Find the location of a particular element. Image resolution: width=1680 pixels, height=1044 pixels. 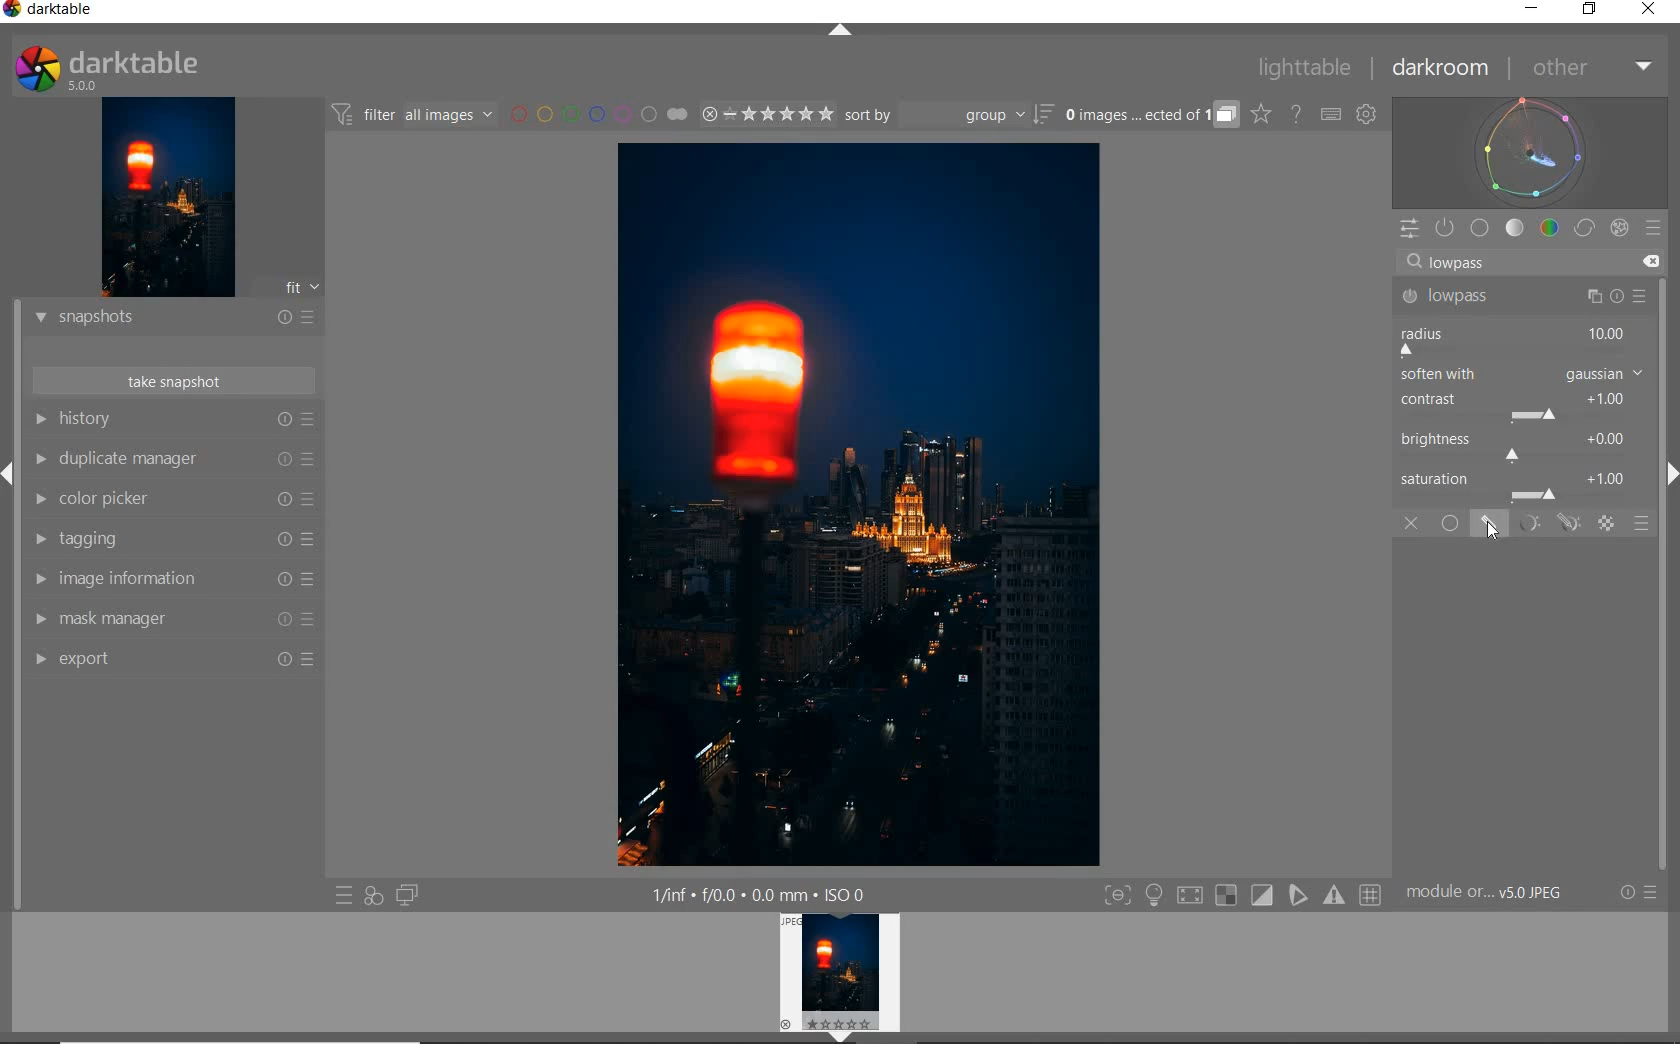

HELP ONLINE is located at coordinates (1295, 113).